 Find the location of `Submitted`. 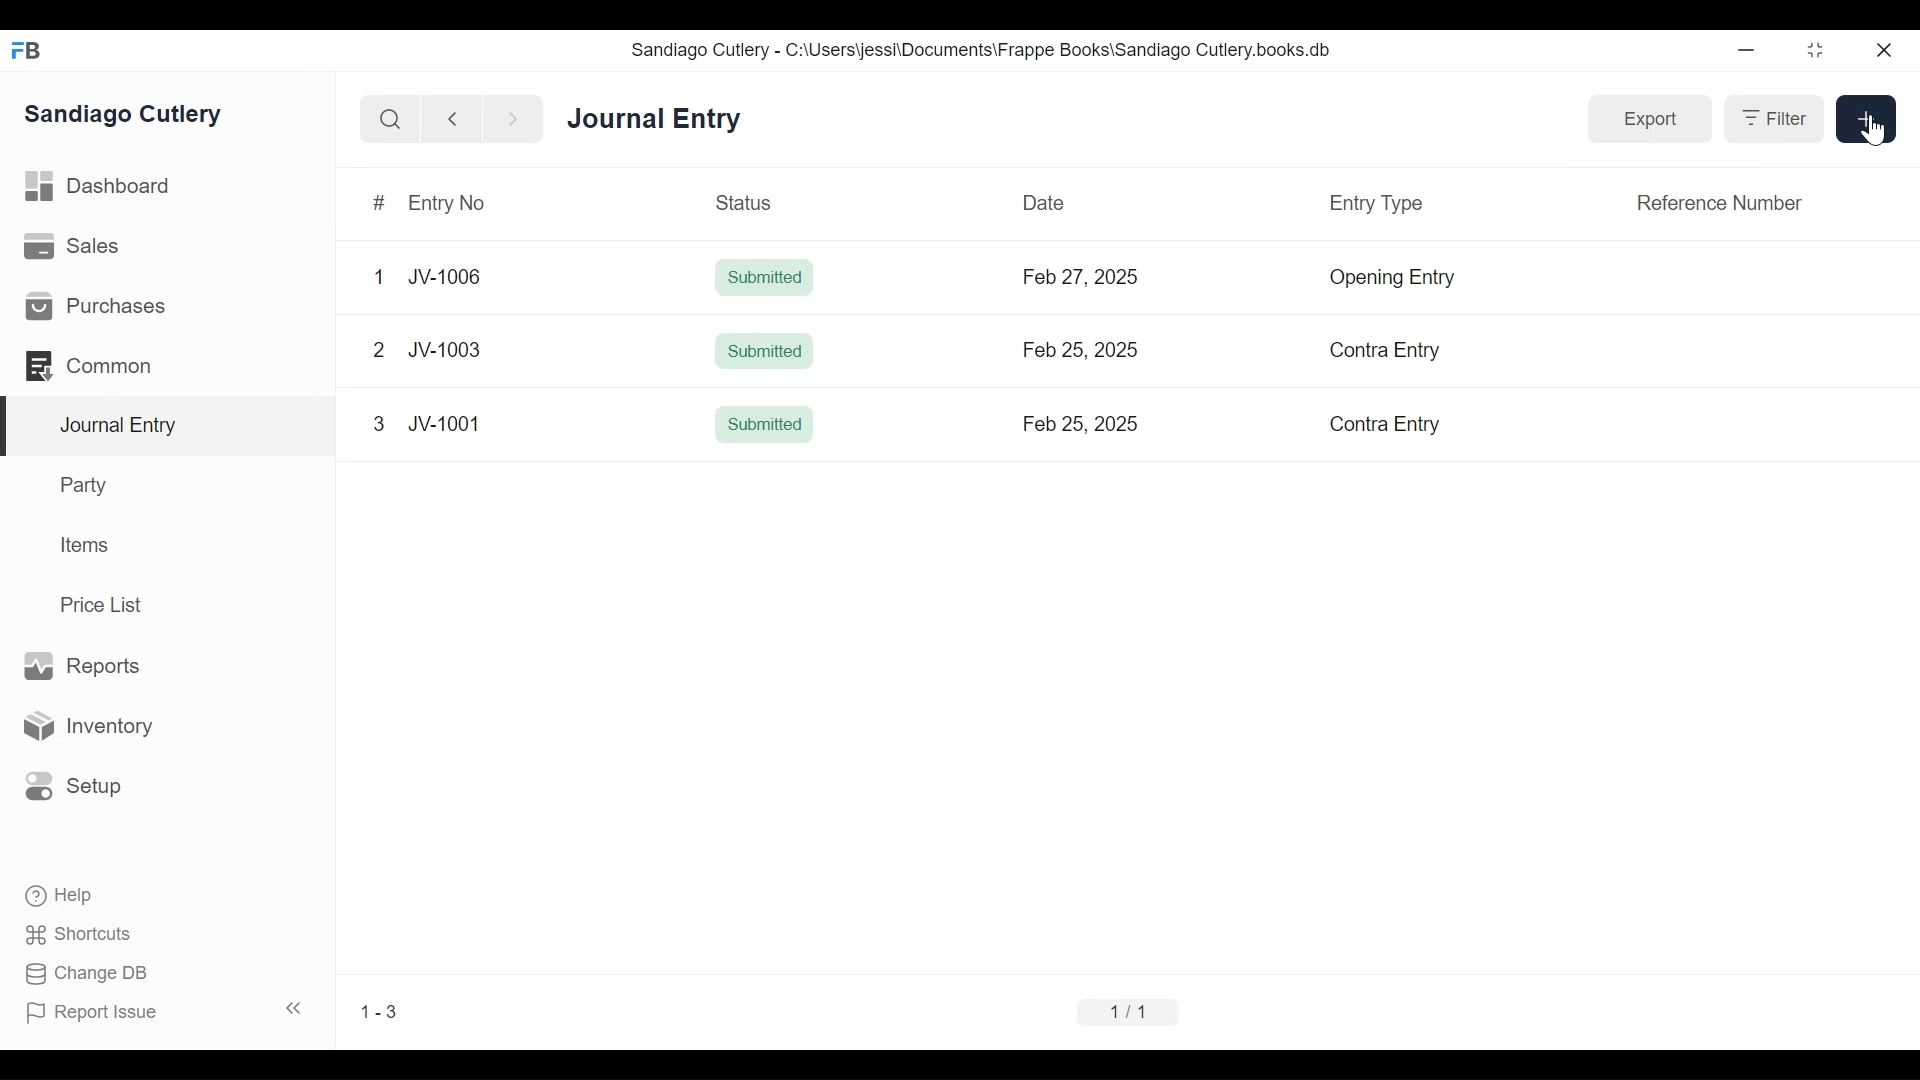

Submitted is located at coordinates (766, 276).